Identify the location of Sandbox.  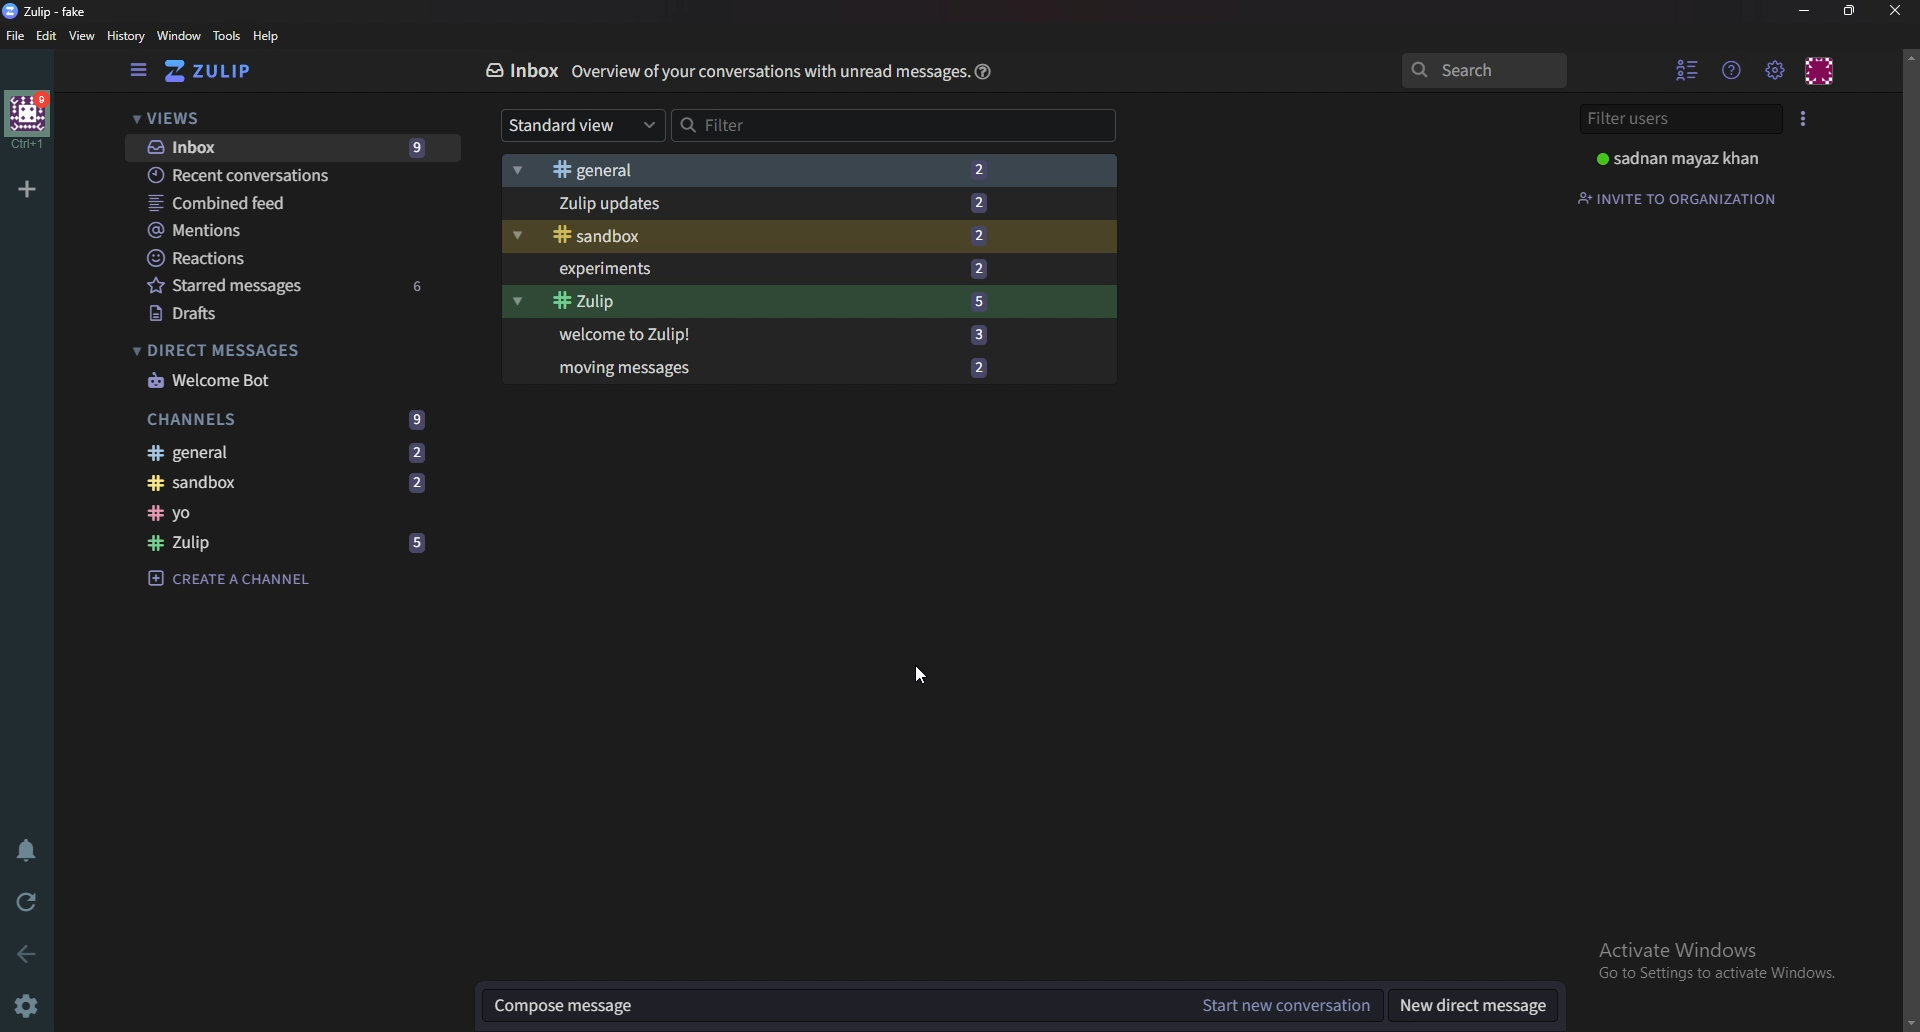
(290, 482).